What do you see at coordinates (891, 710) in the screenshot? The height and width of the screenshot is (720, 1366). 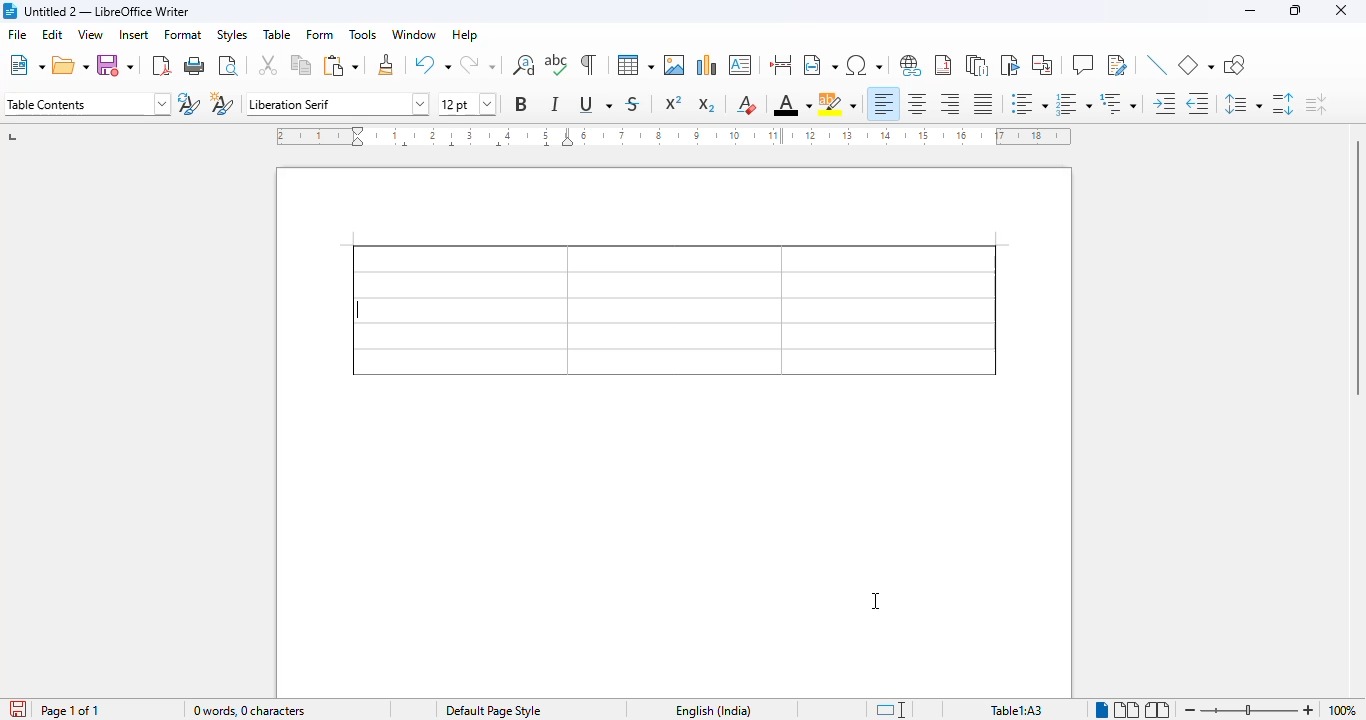 I see `standard selection` at bounding box center [891, 710].